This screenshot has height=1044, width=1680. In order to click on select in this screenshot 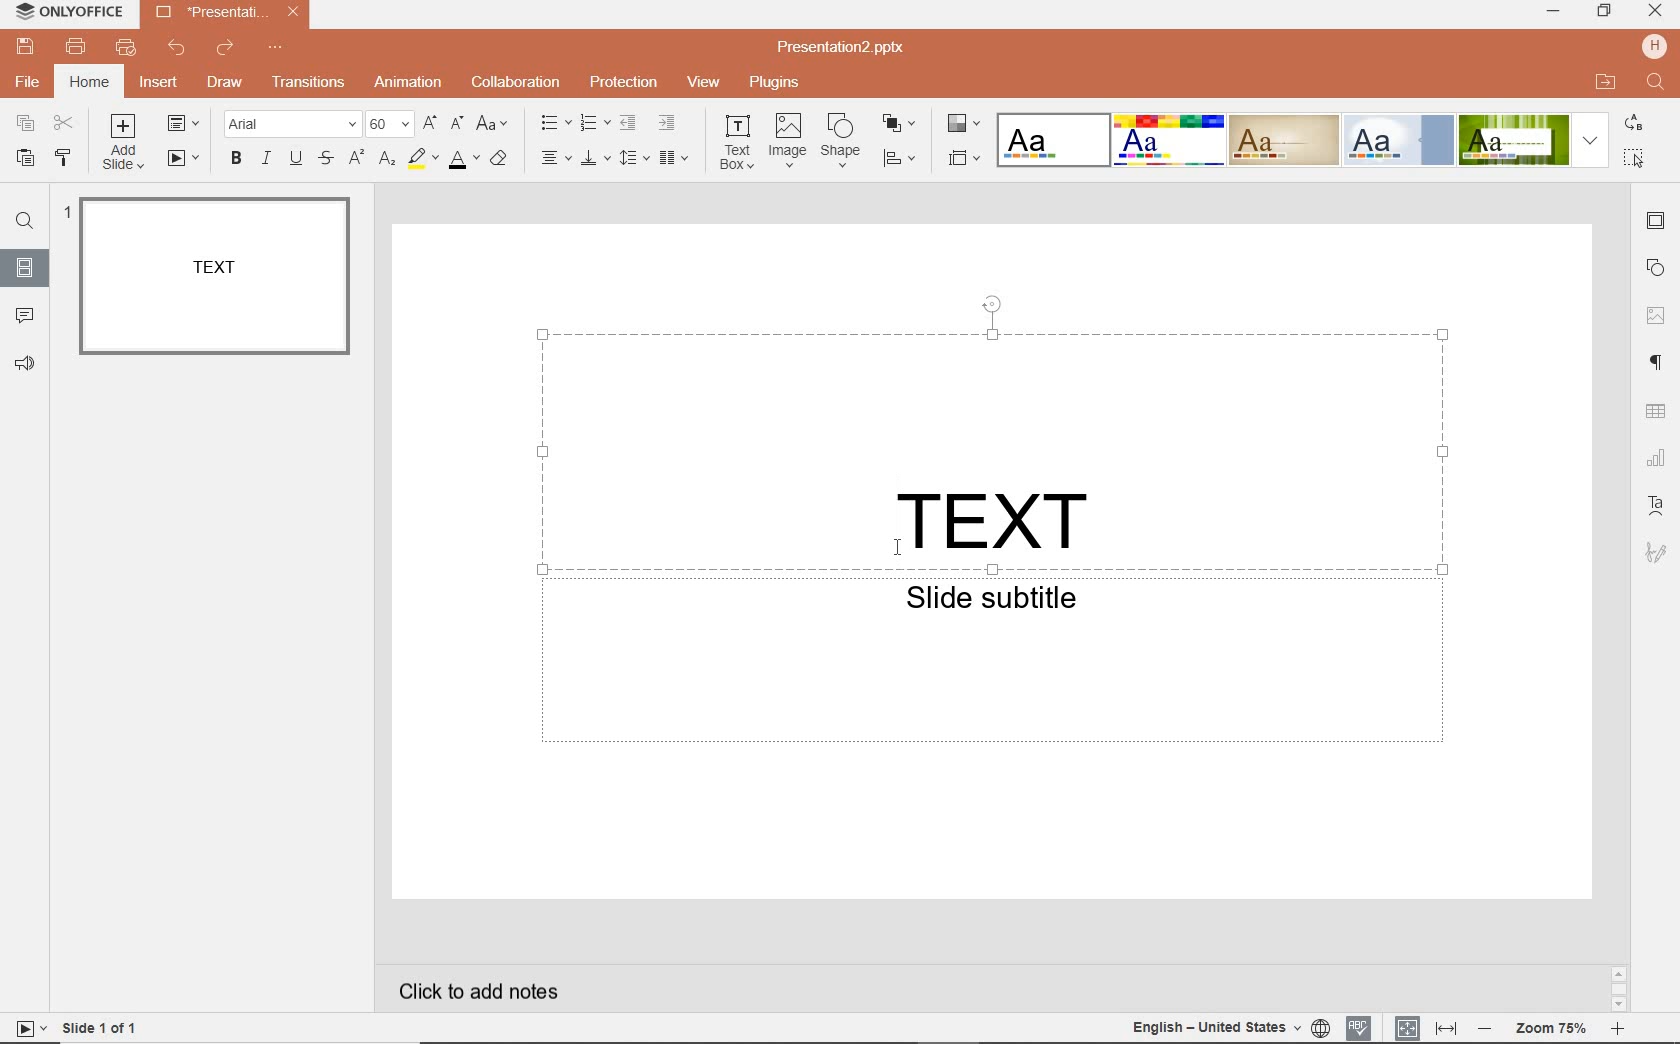, I will do `click(1635, 156)`.